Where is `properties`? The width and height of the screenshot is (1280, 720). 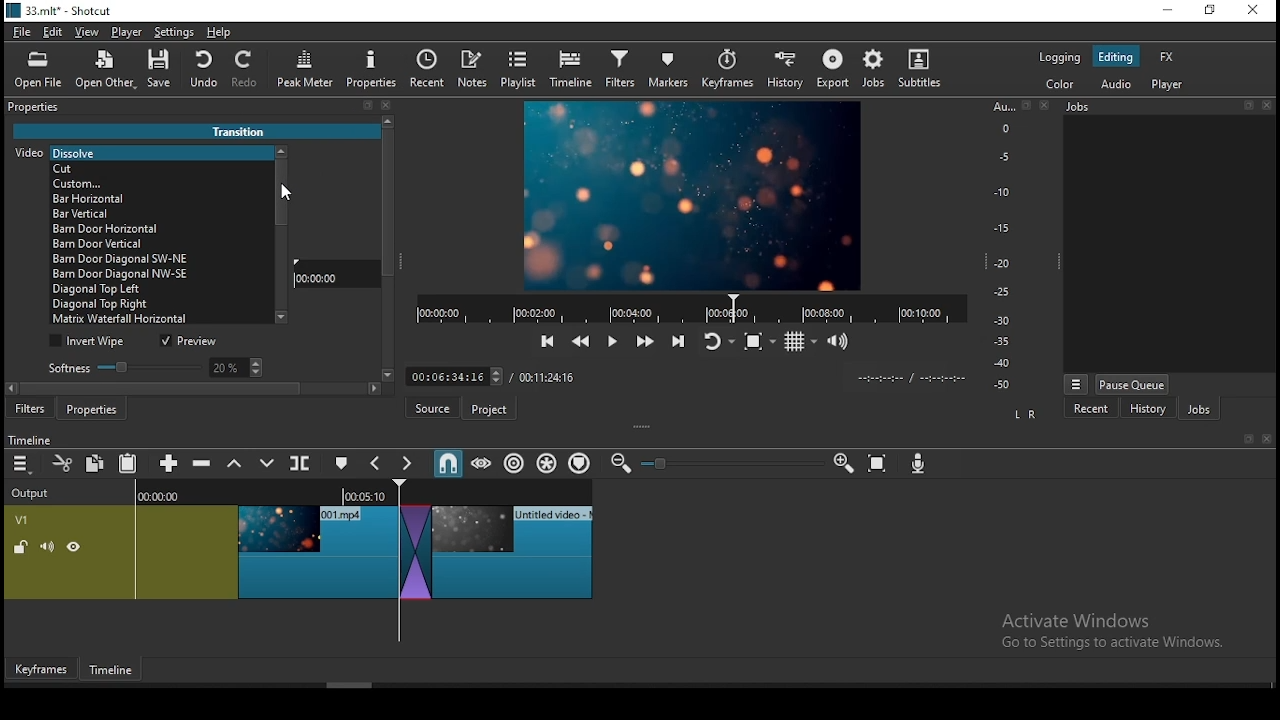 properties is located at coordinates (371, 69).